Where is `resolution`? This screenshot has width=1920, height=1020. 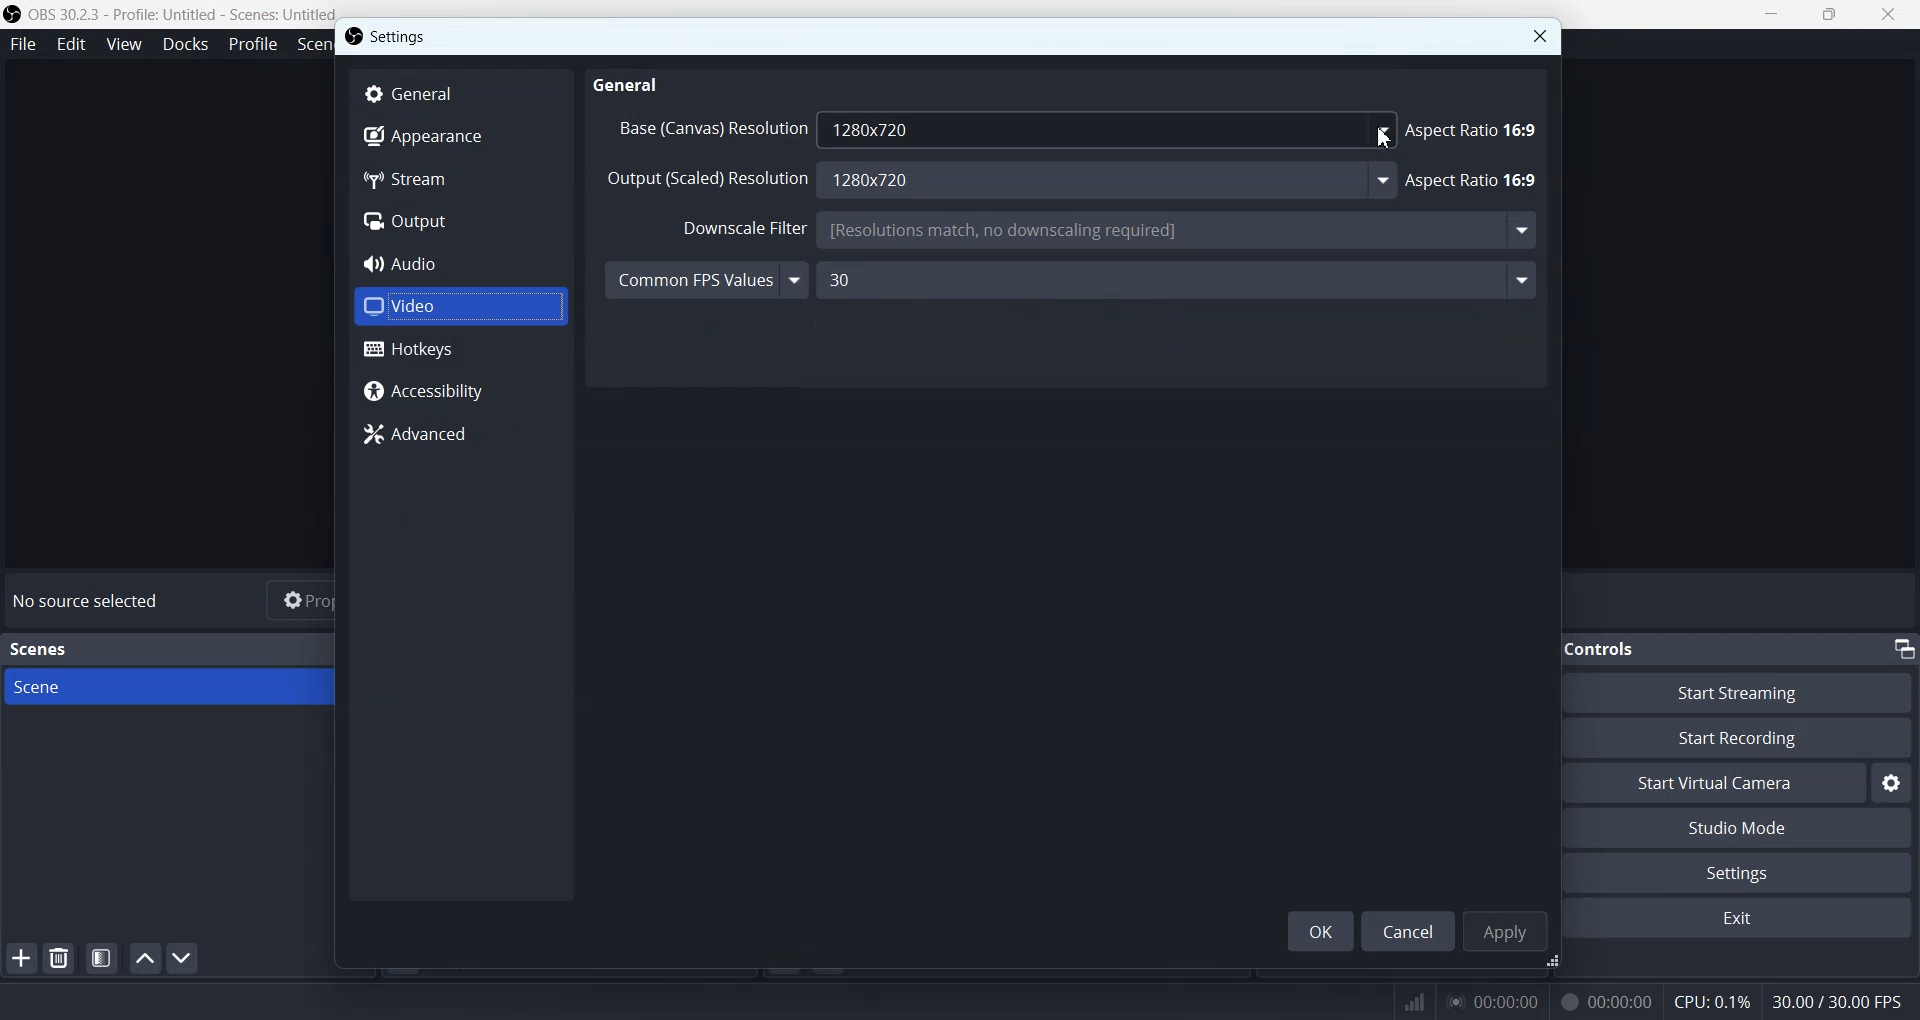
resolution is located at coordinates (704, 126).